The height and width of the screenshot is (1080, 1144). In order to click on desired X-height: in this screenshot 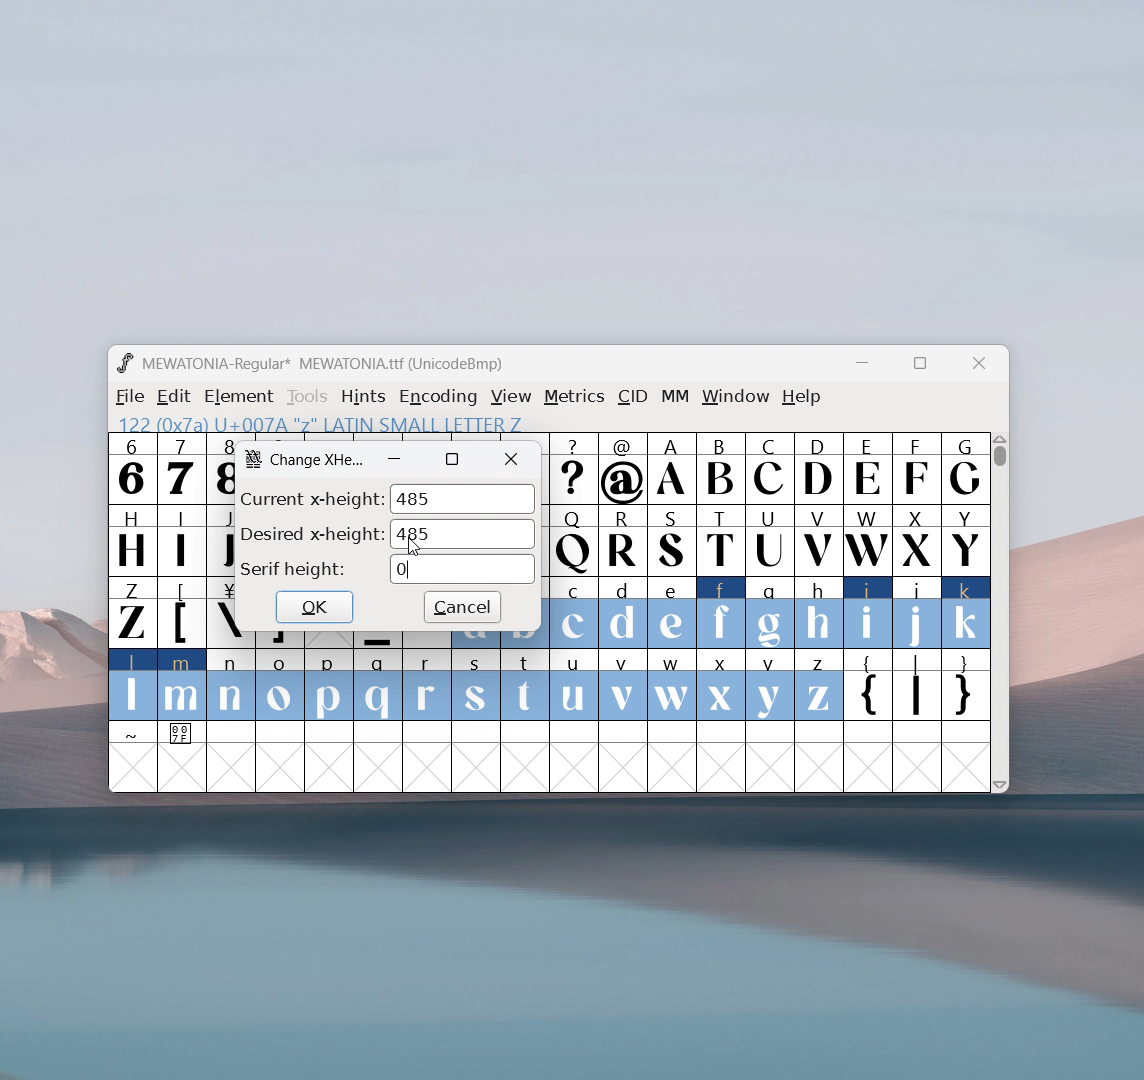, I will do `click(312, 533)`.